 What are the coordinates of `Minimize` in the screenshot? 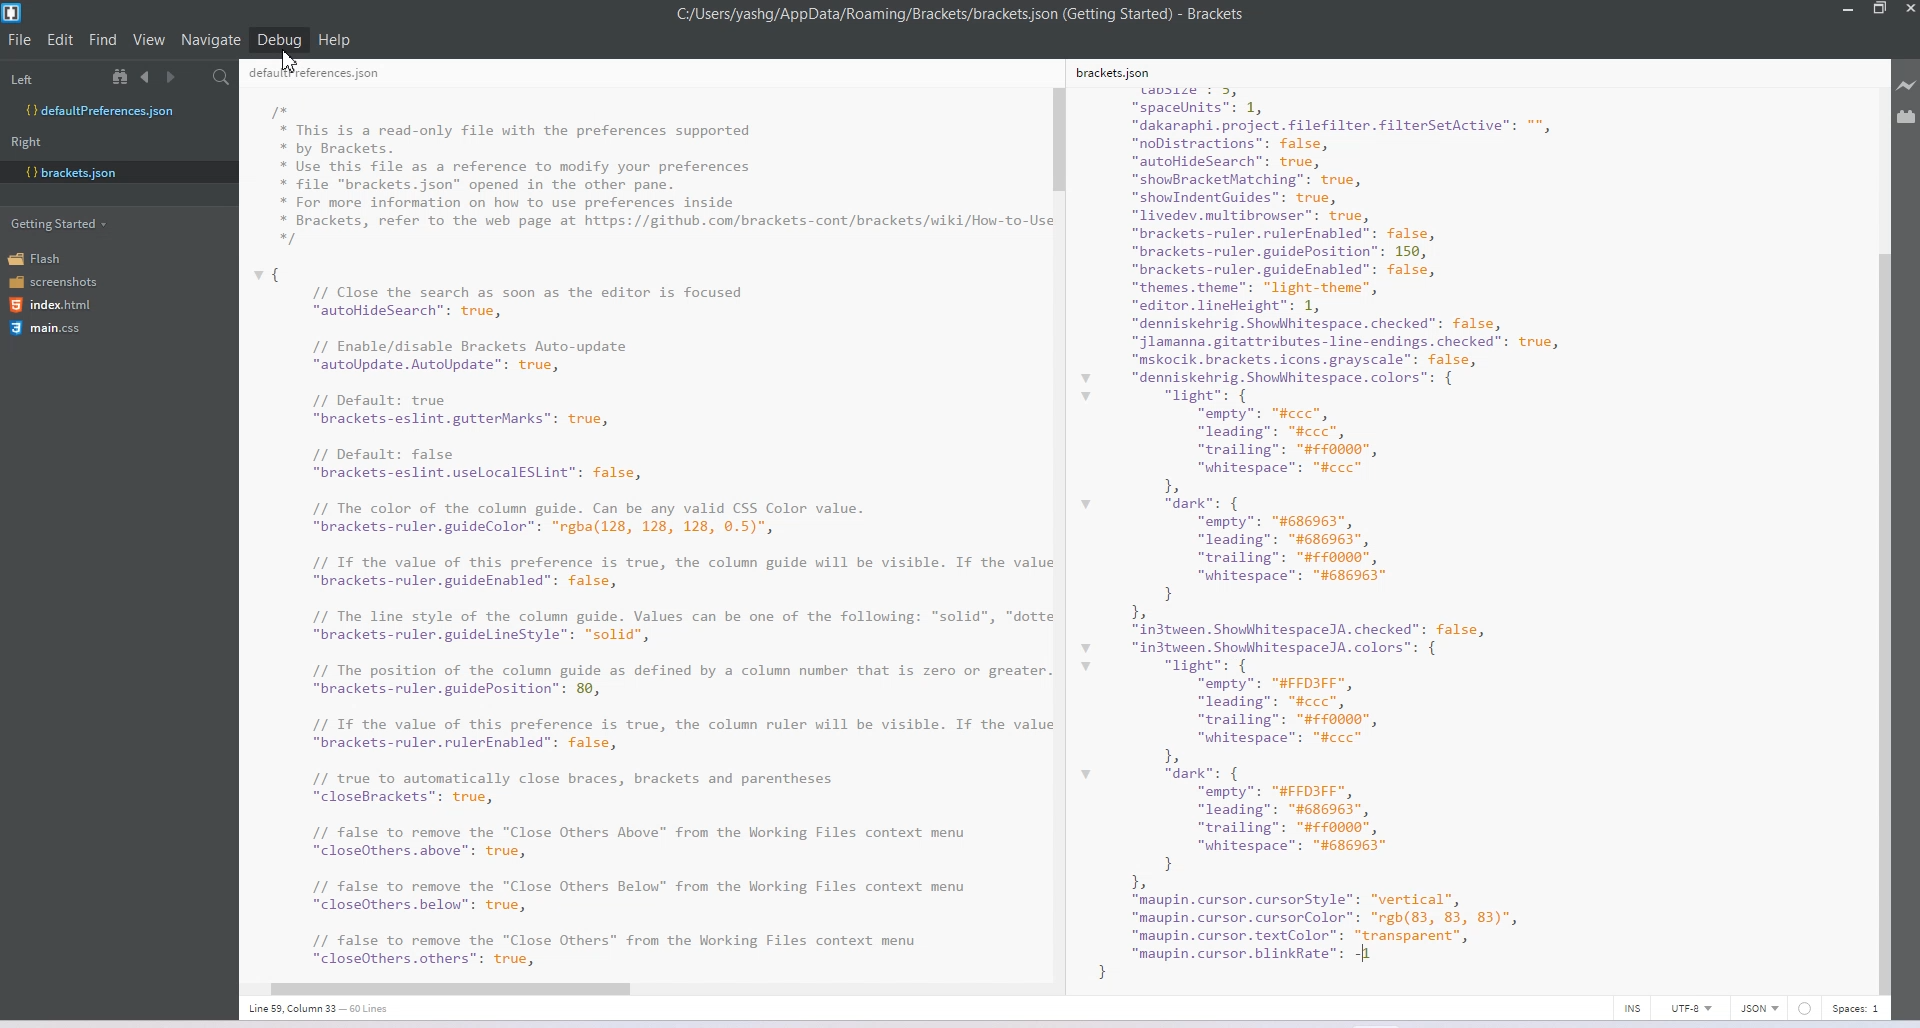 It's located at (1850, 10).